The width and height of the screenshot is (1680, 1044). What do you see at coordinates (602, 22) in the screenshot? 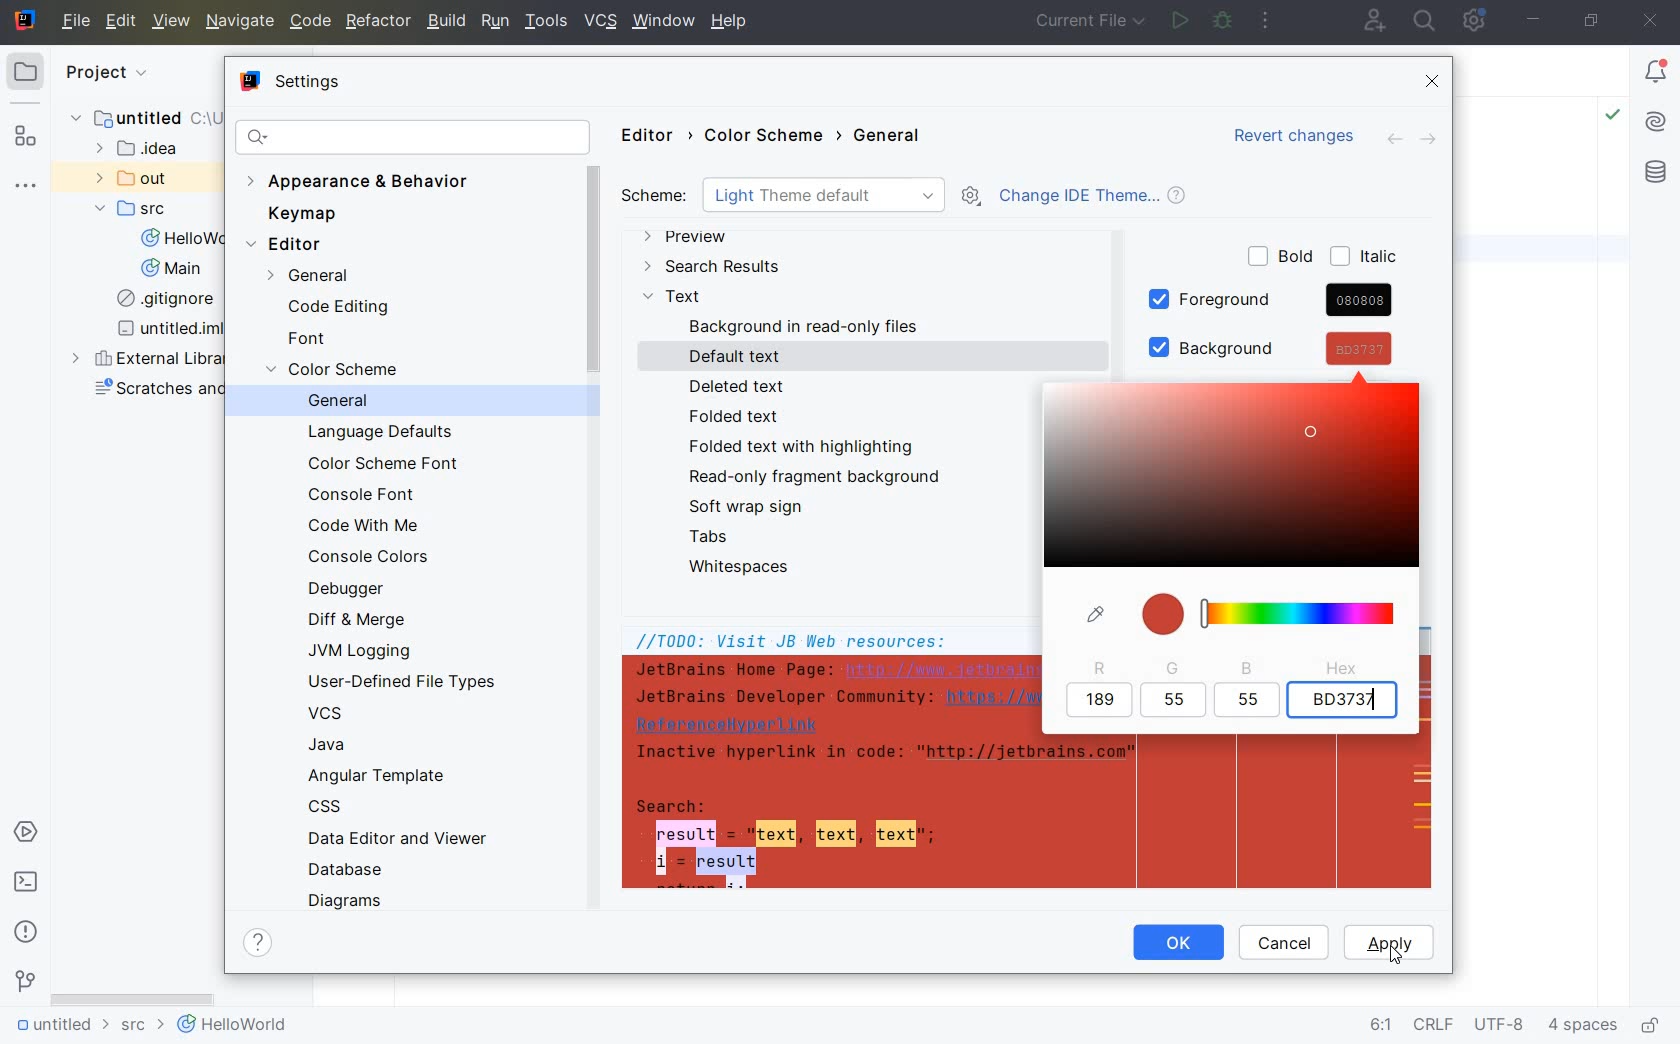
I see `VCS` at bounding box center [602, 22].